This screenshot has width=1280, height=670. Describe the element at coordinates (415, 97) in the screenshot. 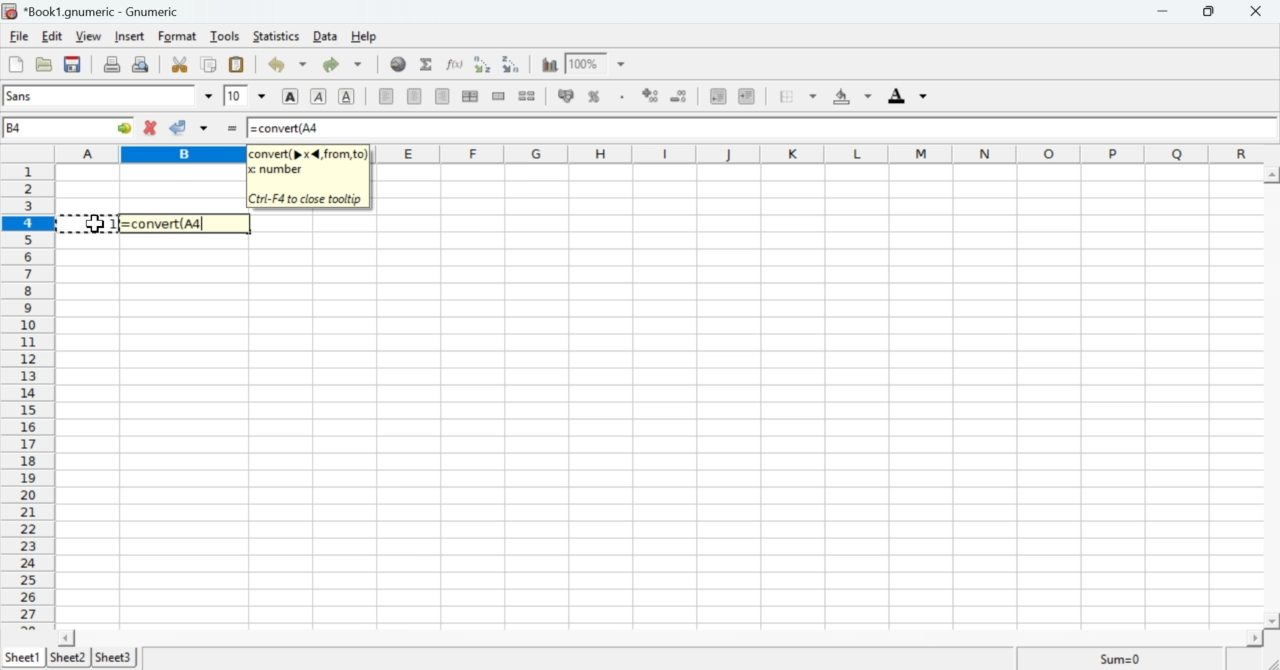

I see `Center horizontally` at that location.